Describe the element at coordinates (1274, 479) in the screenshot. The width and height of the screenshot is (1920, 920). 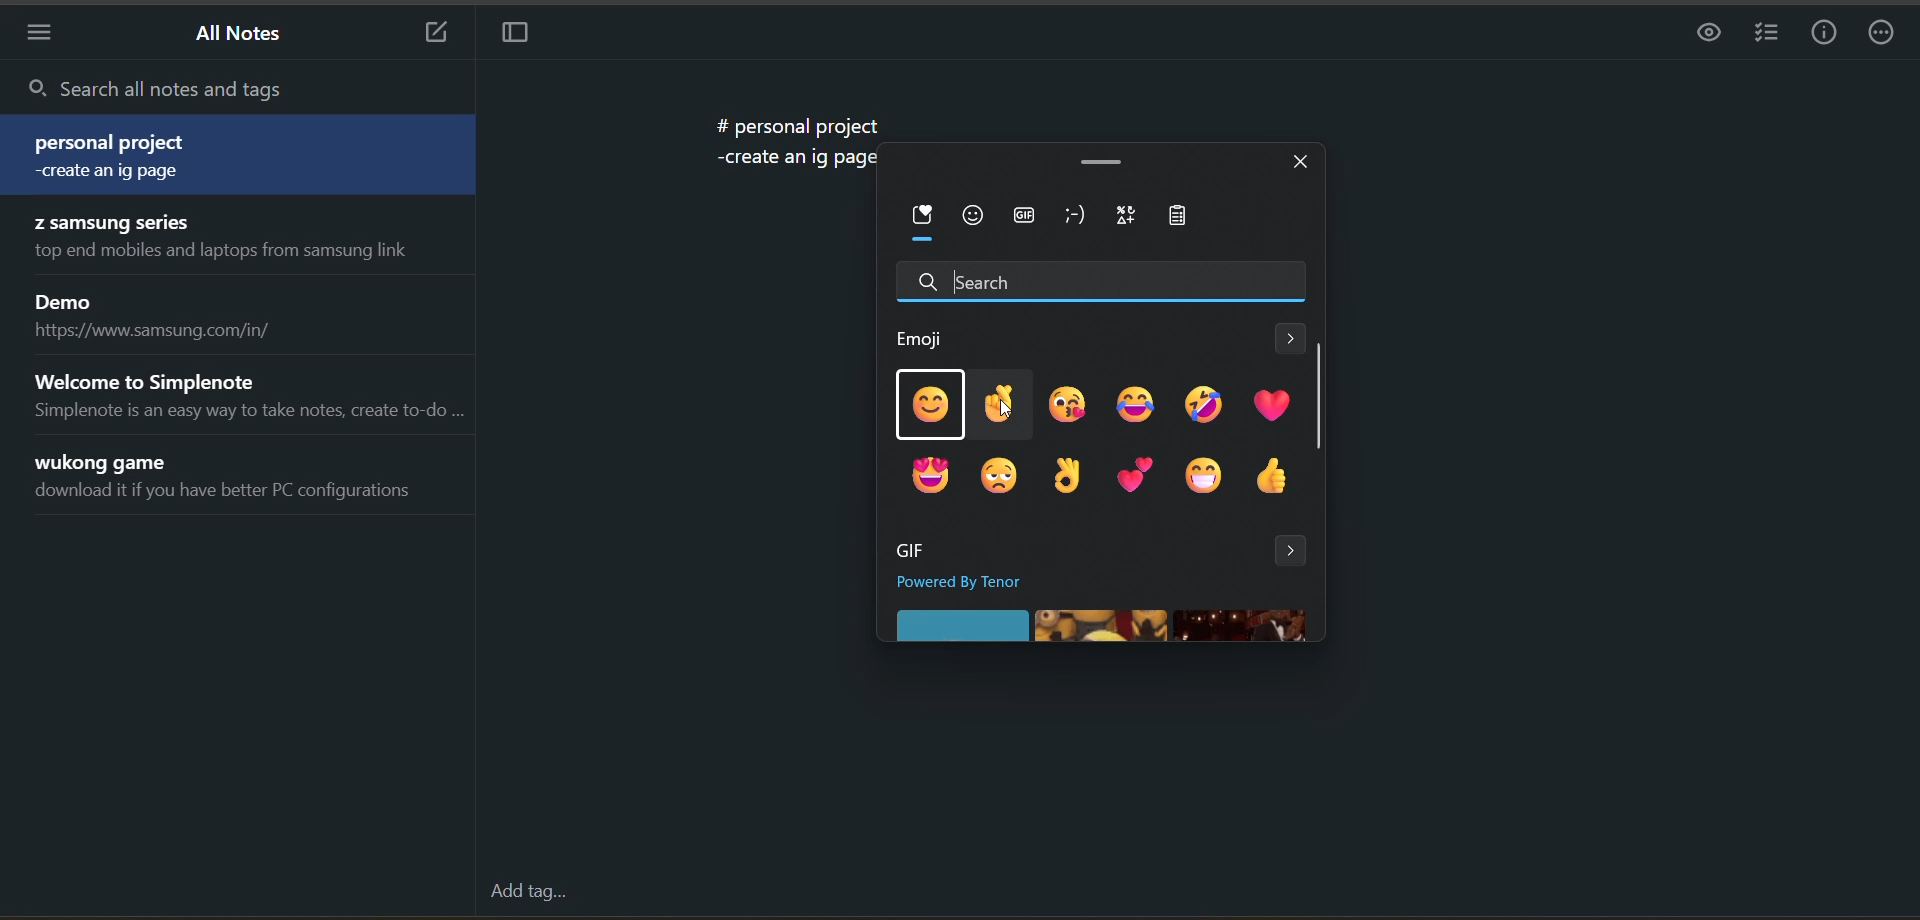
I see `emoji 12` at that location.